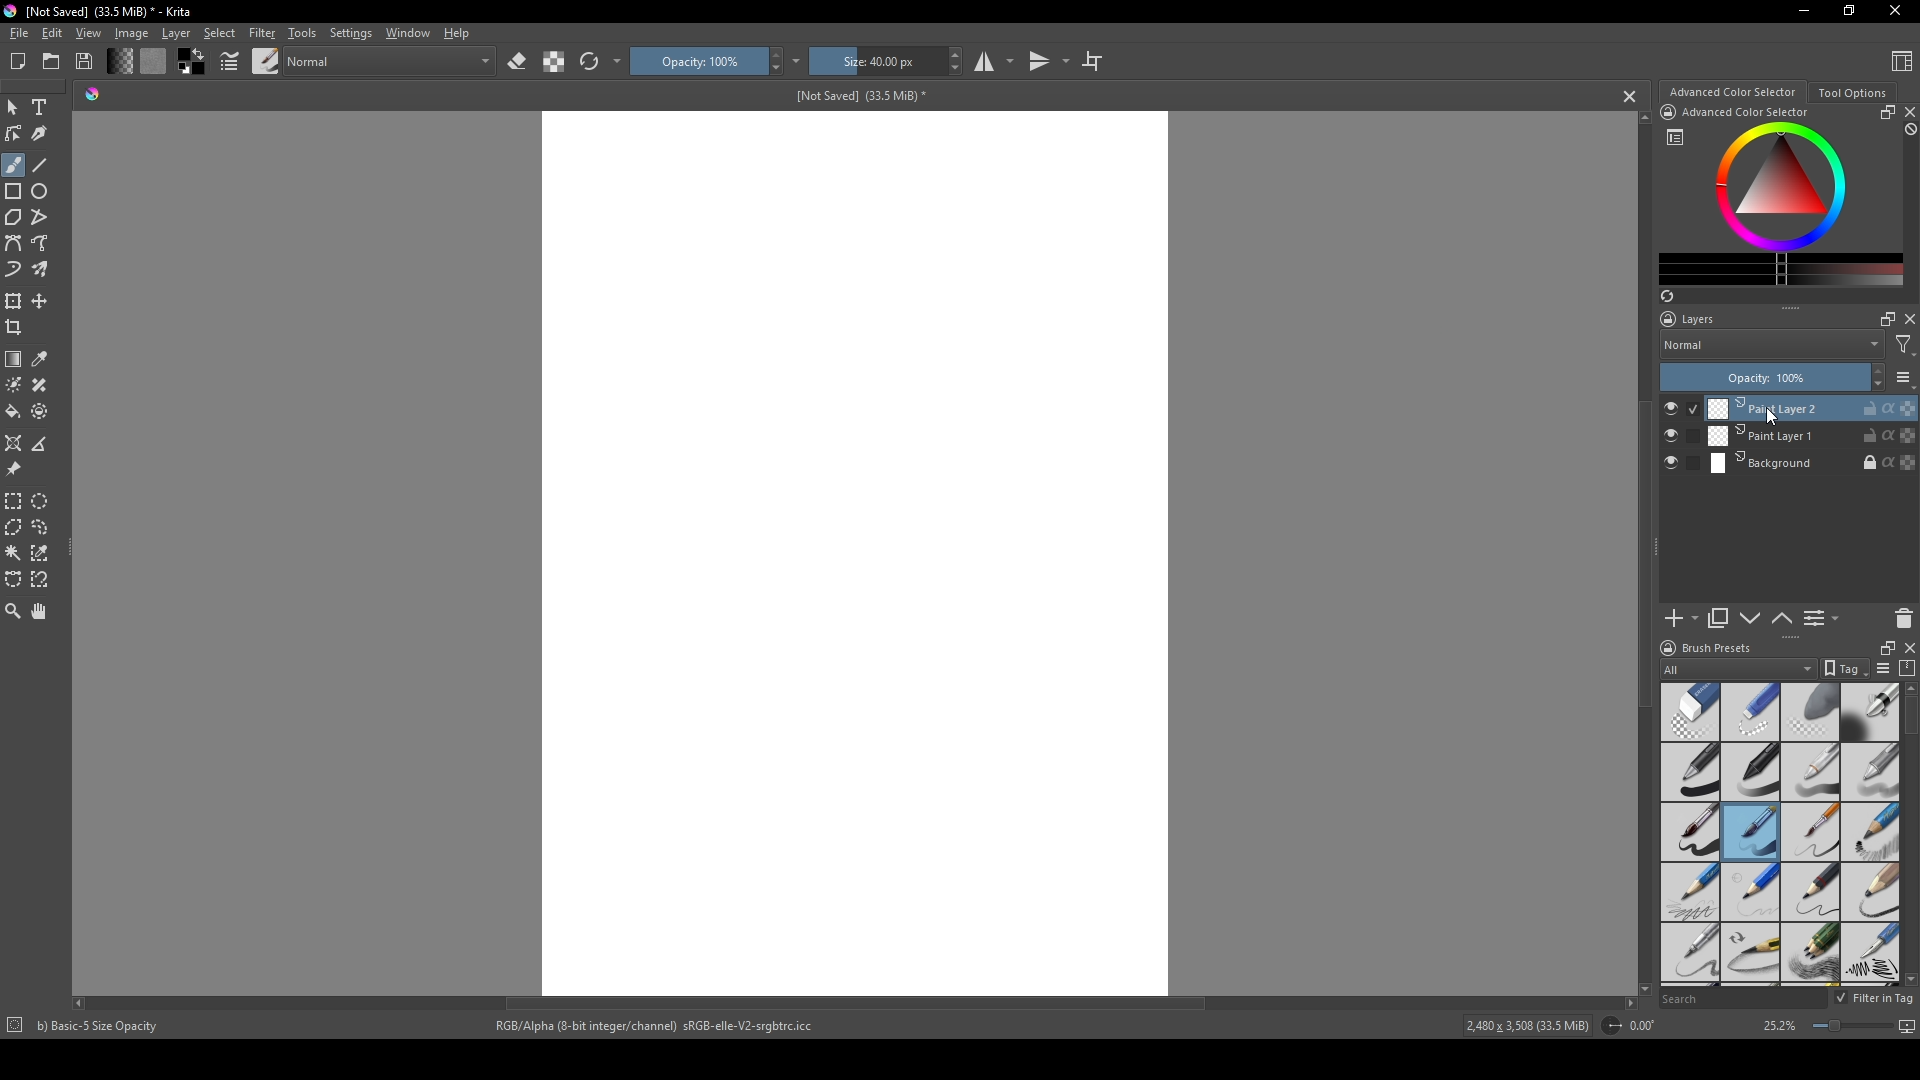 The height and width of the screenshot is (1080, 1920). I want to click on Layers, so click(1693, 319).